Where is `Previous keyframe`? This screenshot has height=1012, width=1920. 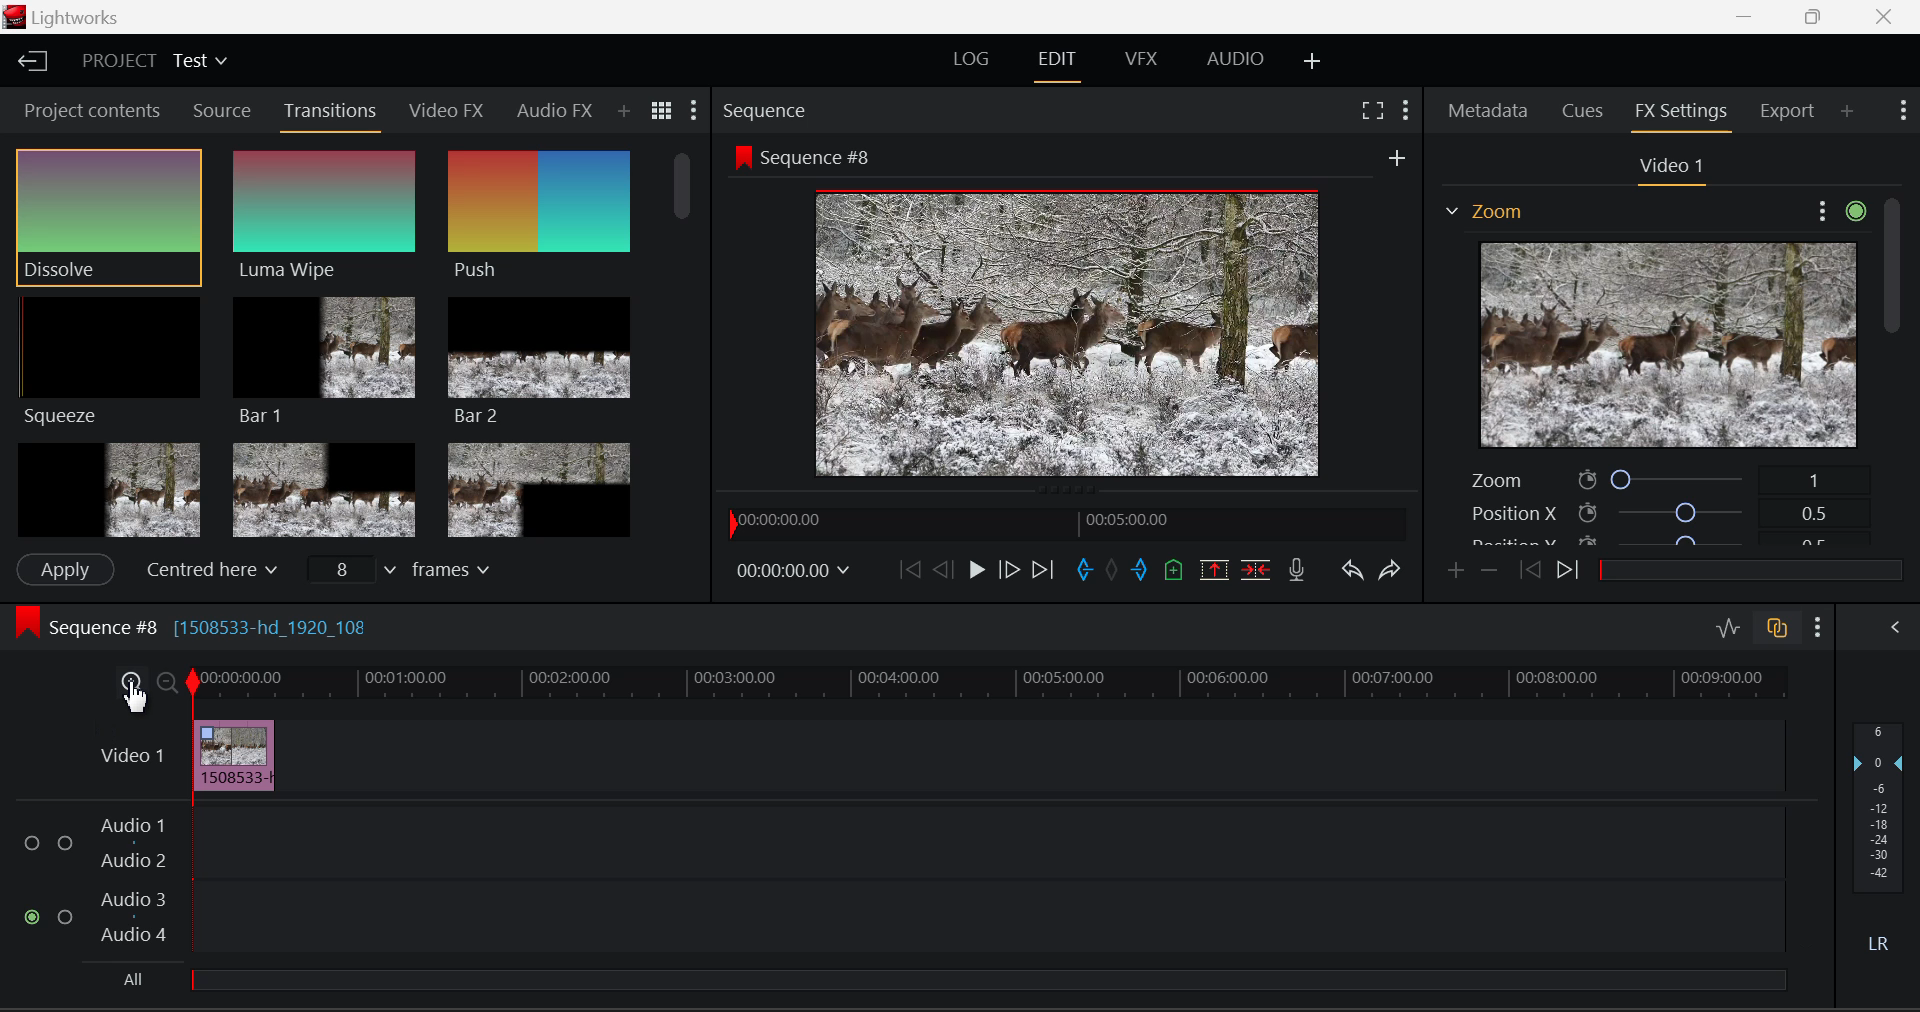
Previous keyframe is located at coordinates (1530, 569).